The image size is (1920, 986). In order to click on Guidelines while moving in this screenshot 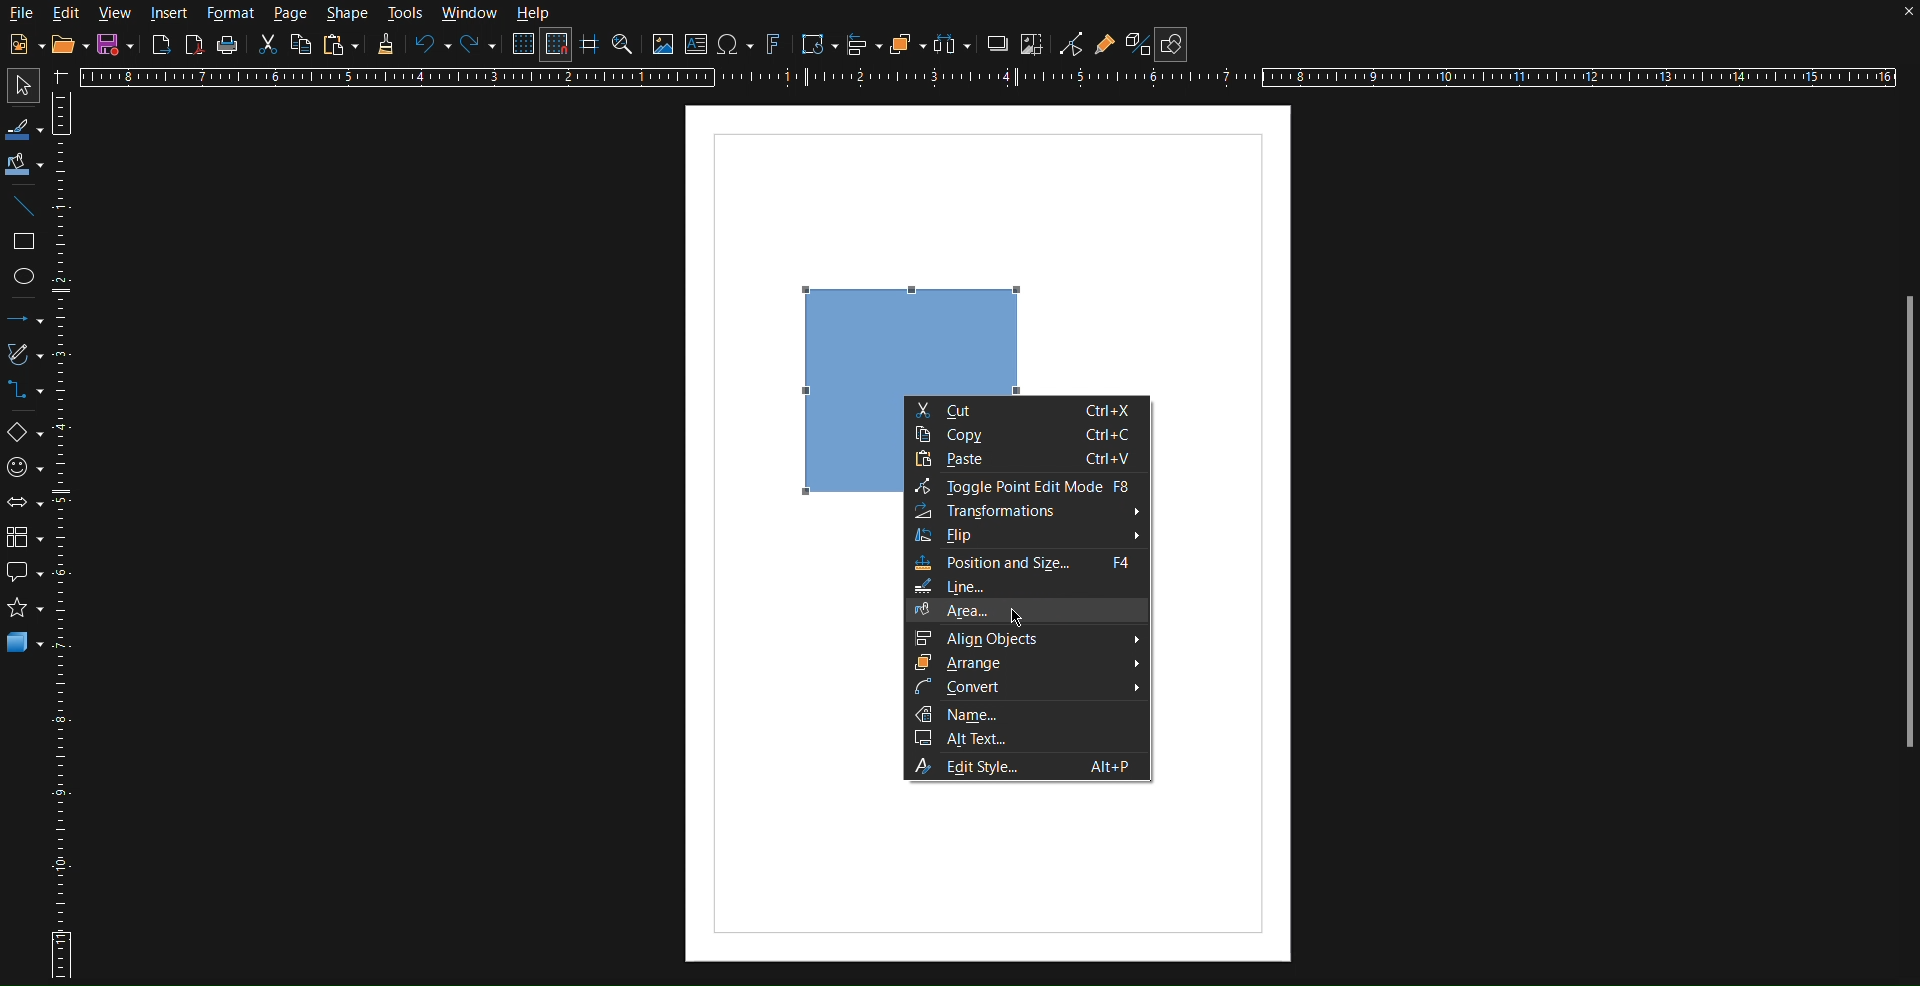, I will do `click(591, 47)`.